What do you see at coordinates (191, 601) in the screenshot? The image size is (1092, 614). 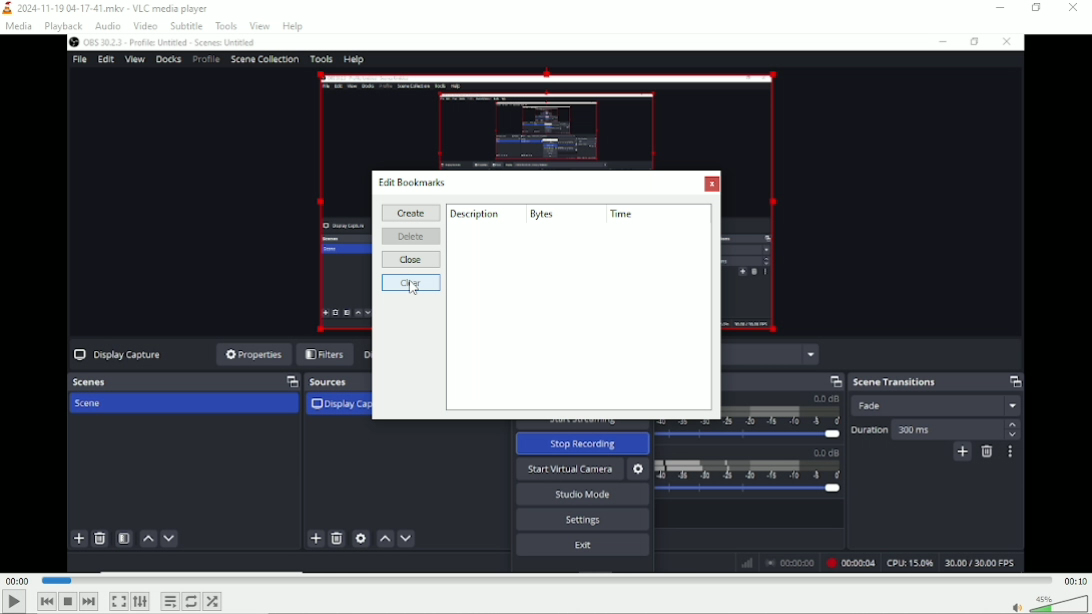 I see `Toggle between loop all, loop one and no loop` at bounding box center [191, 601].